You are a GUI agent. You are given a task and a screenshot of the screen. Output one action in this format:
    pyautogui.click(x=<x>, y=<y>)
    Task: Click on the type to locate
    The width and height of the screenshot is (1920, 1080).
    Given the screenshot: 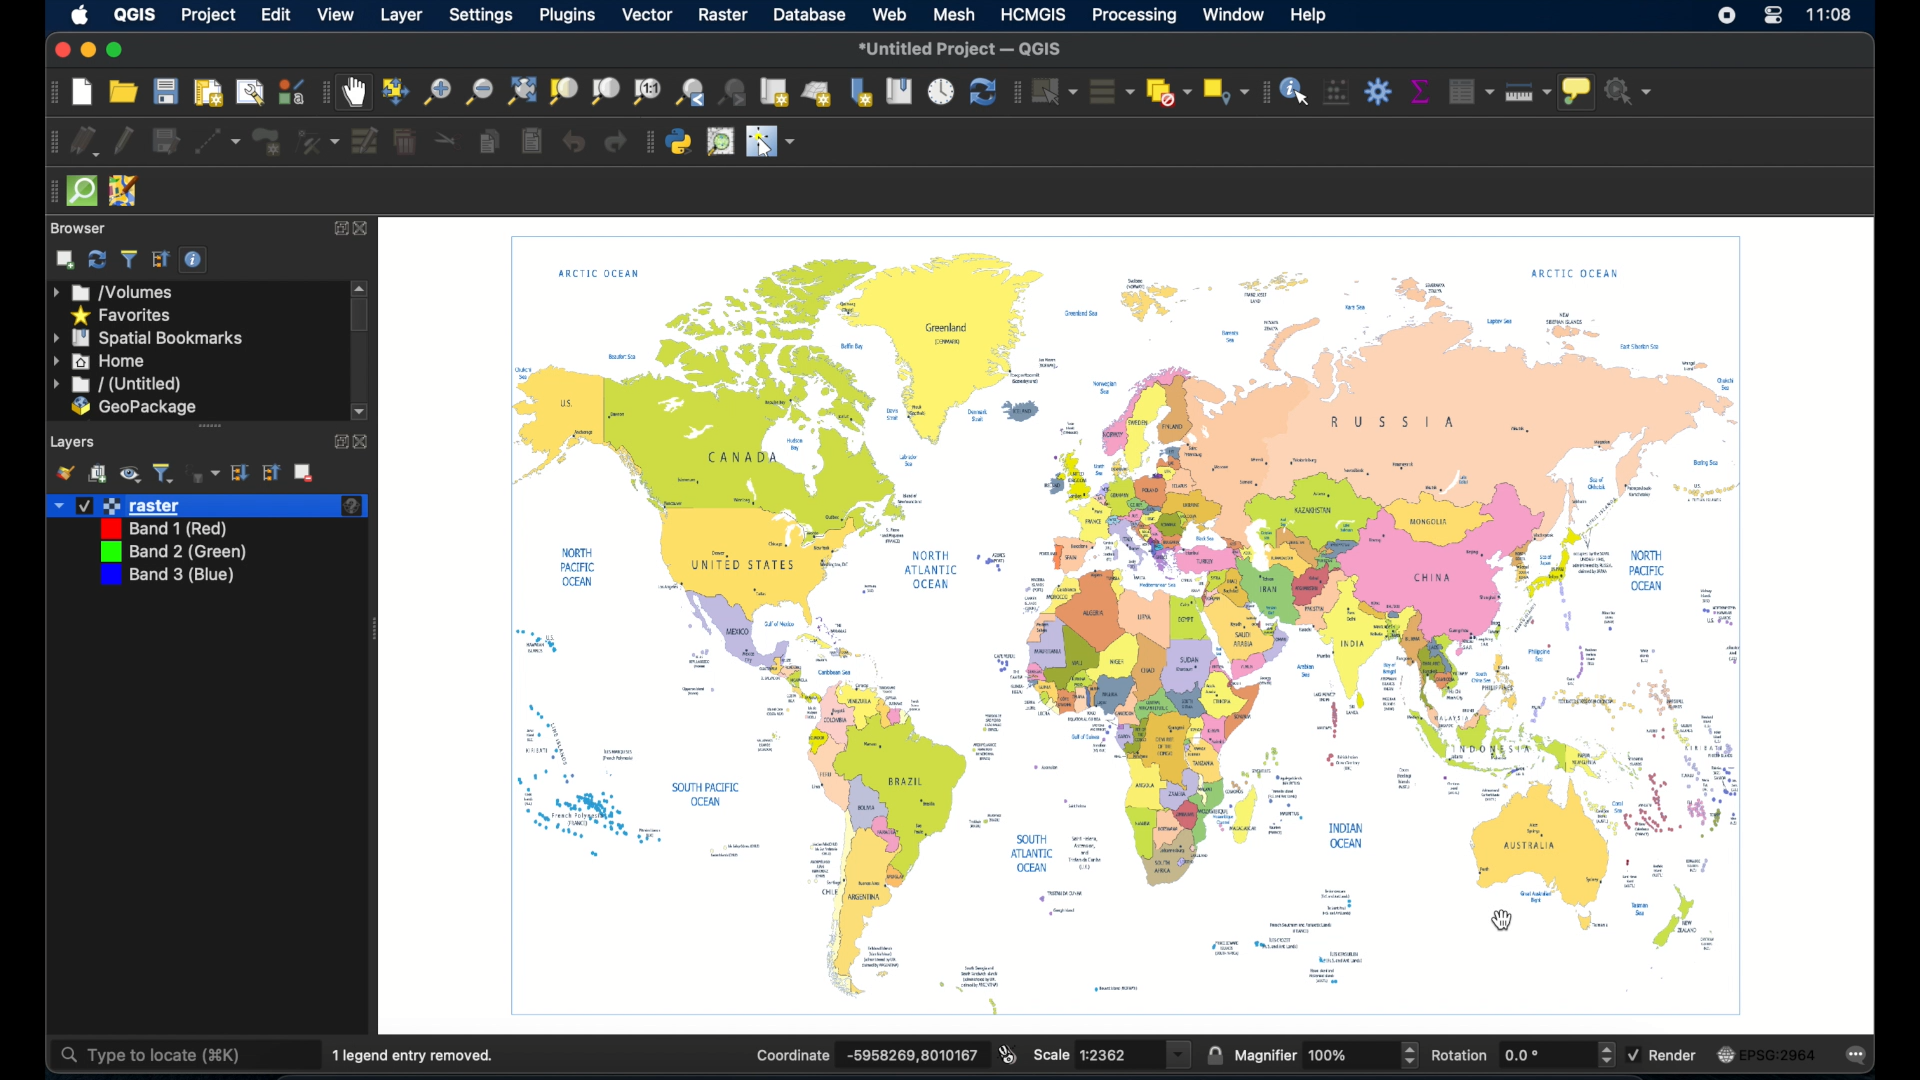 What is the action you would take?
    pyautogui.click(x=155, y=1053)
    